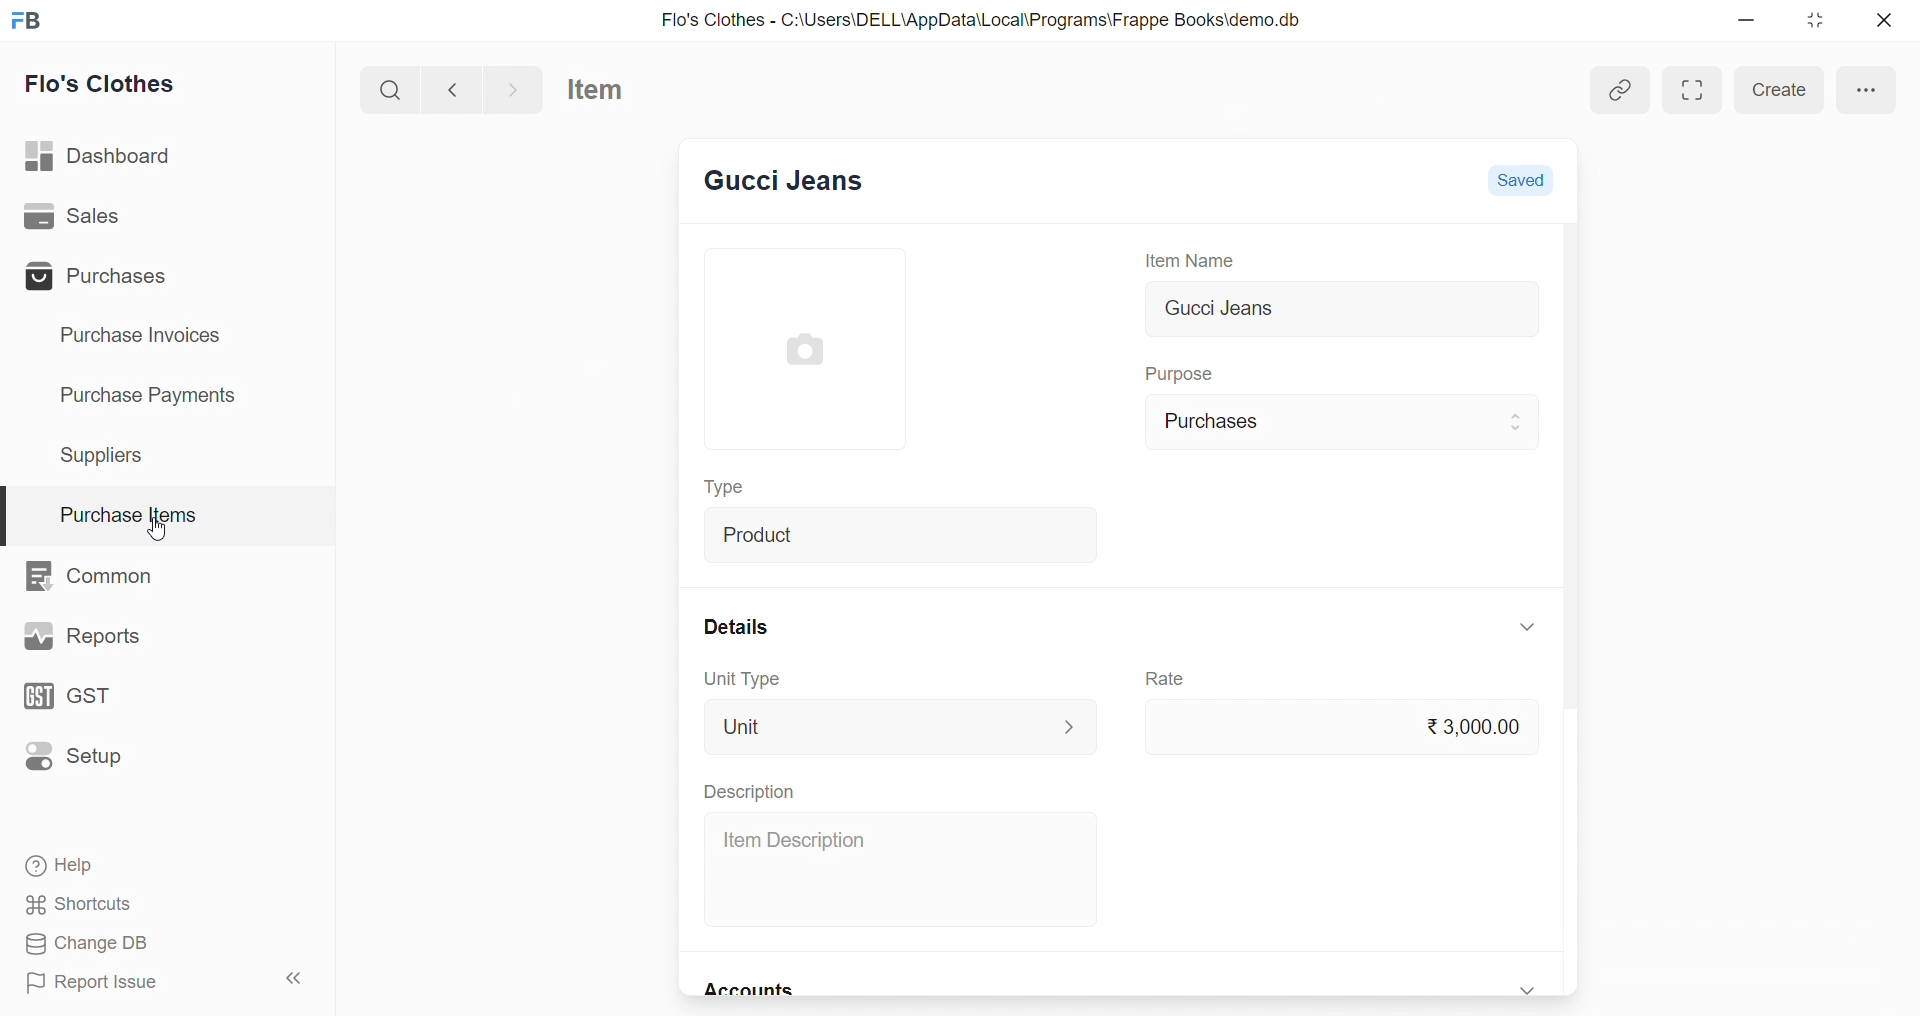 The height and width of the screenshot is (1016, 1920). Describe the element at coordinates (804, 353) in the screenshot. I see `image` at that location.